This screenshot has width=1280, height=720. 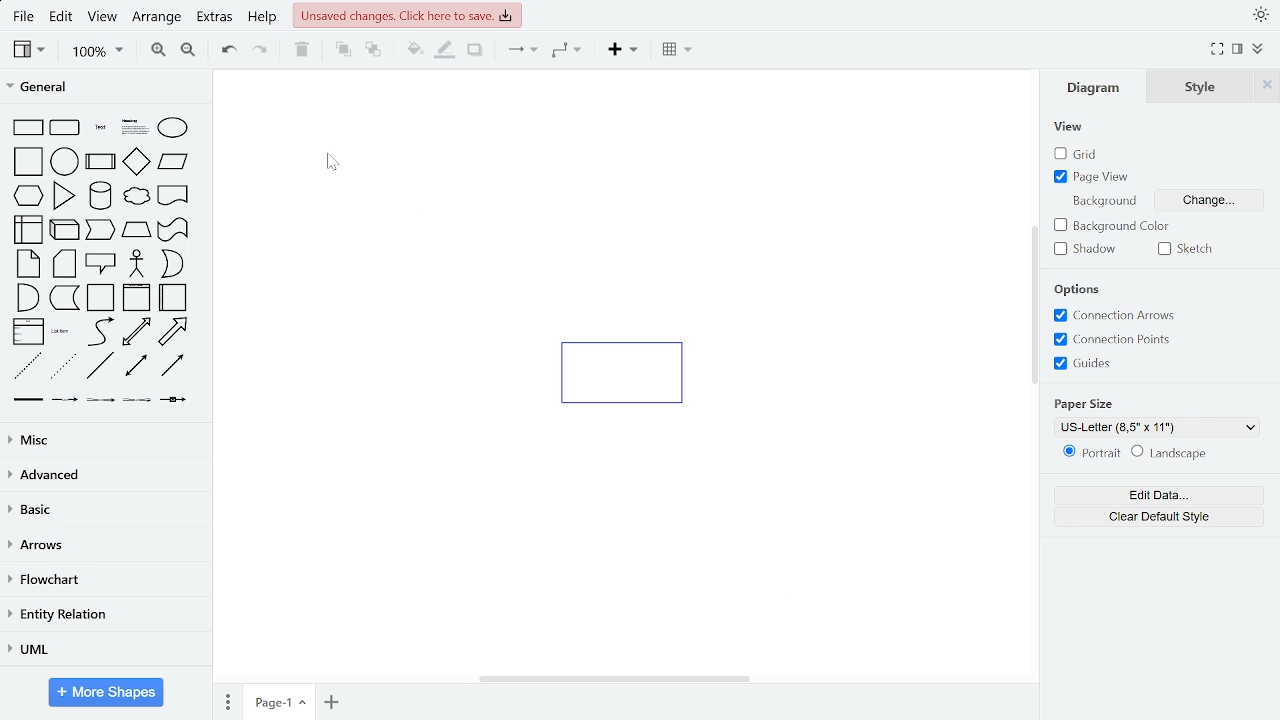 I want to click on potrait, so click(x=1091, y=455).